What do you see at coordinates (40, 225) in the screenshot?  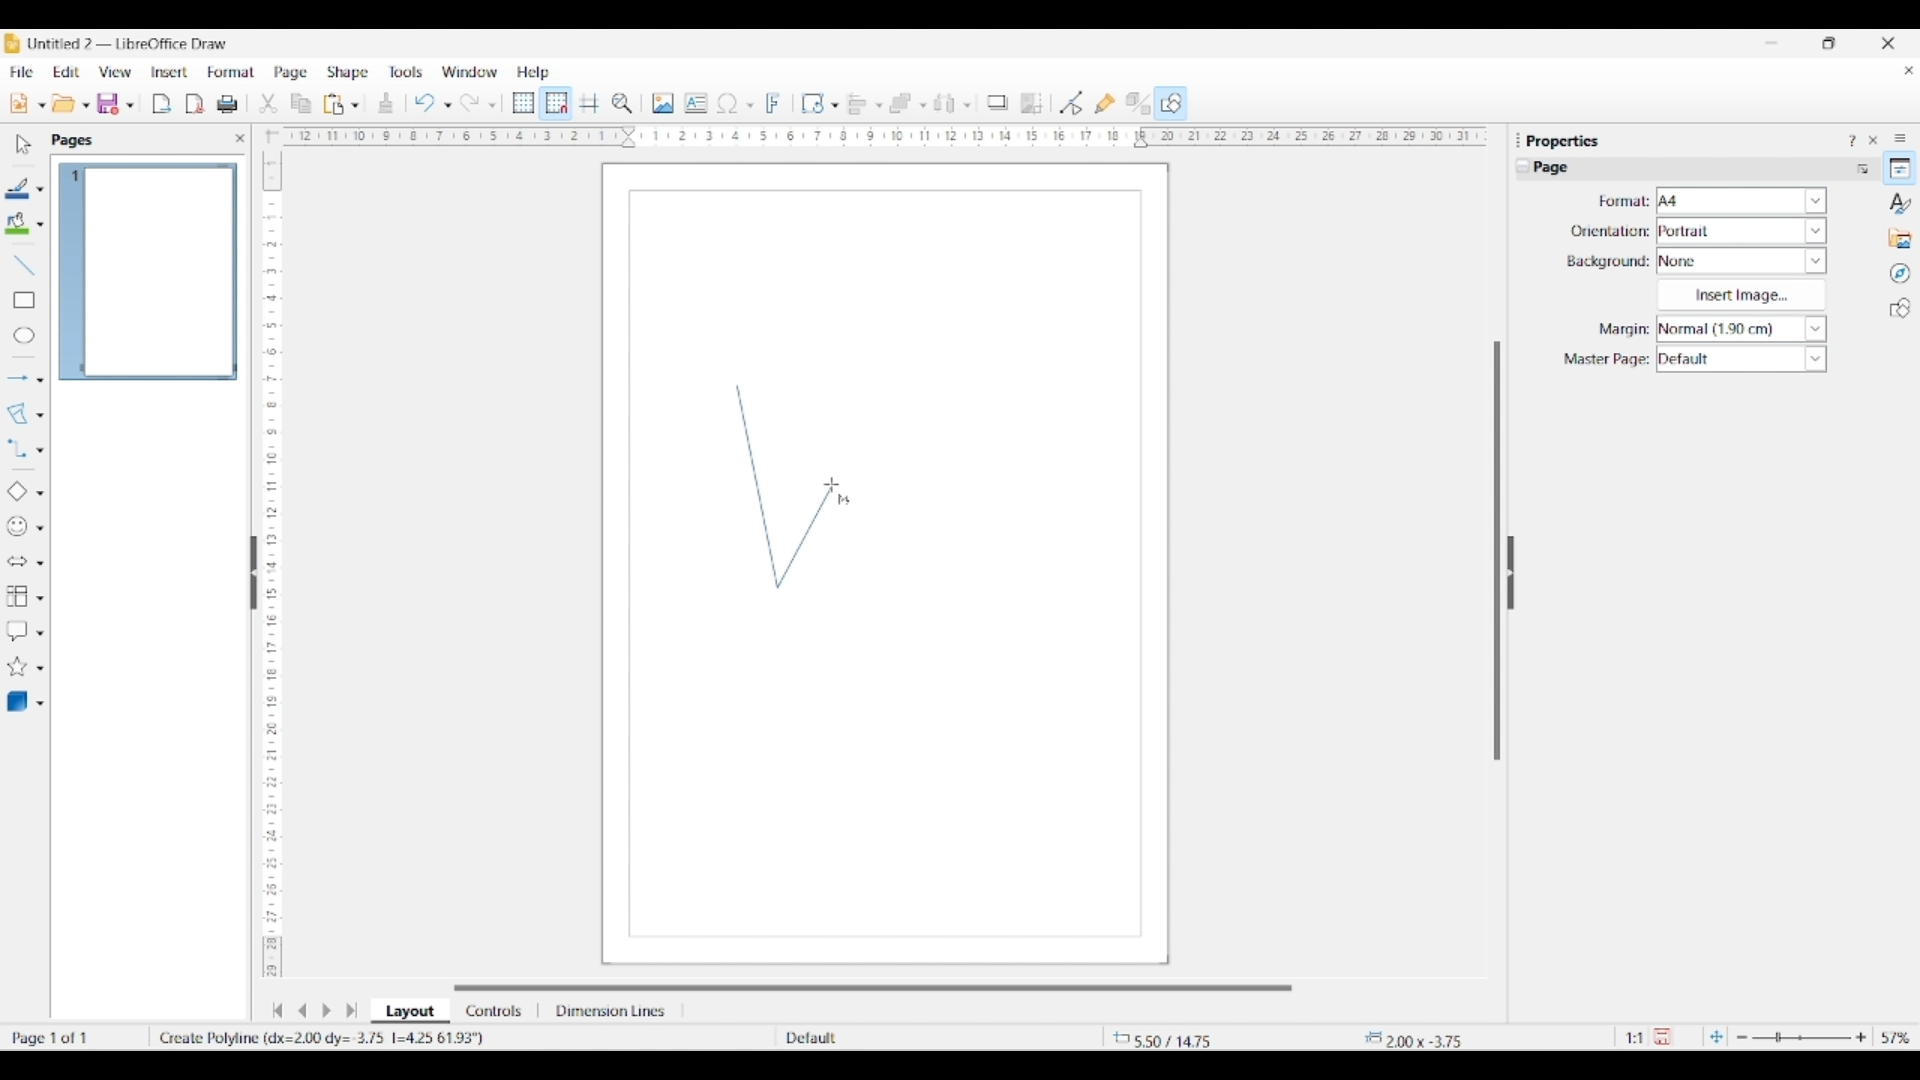 I see `Fill color options` at bounding box center [40, 225].